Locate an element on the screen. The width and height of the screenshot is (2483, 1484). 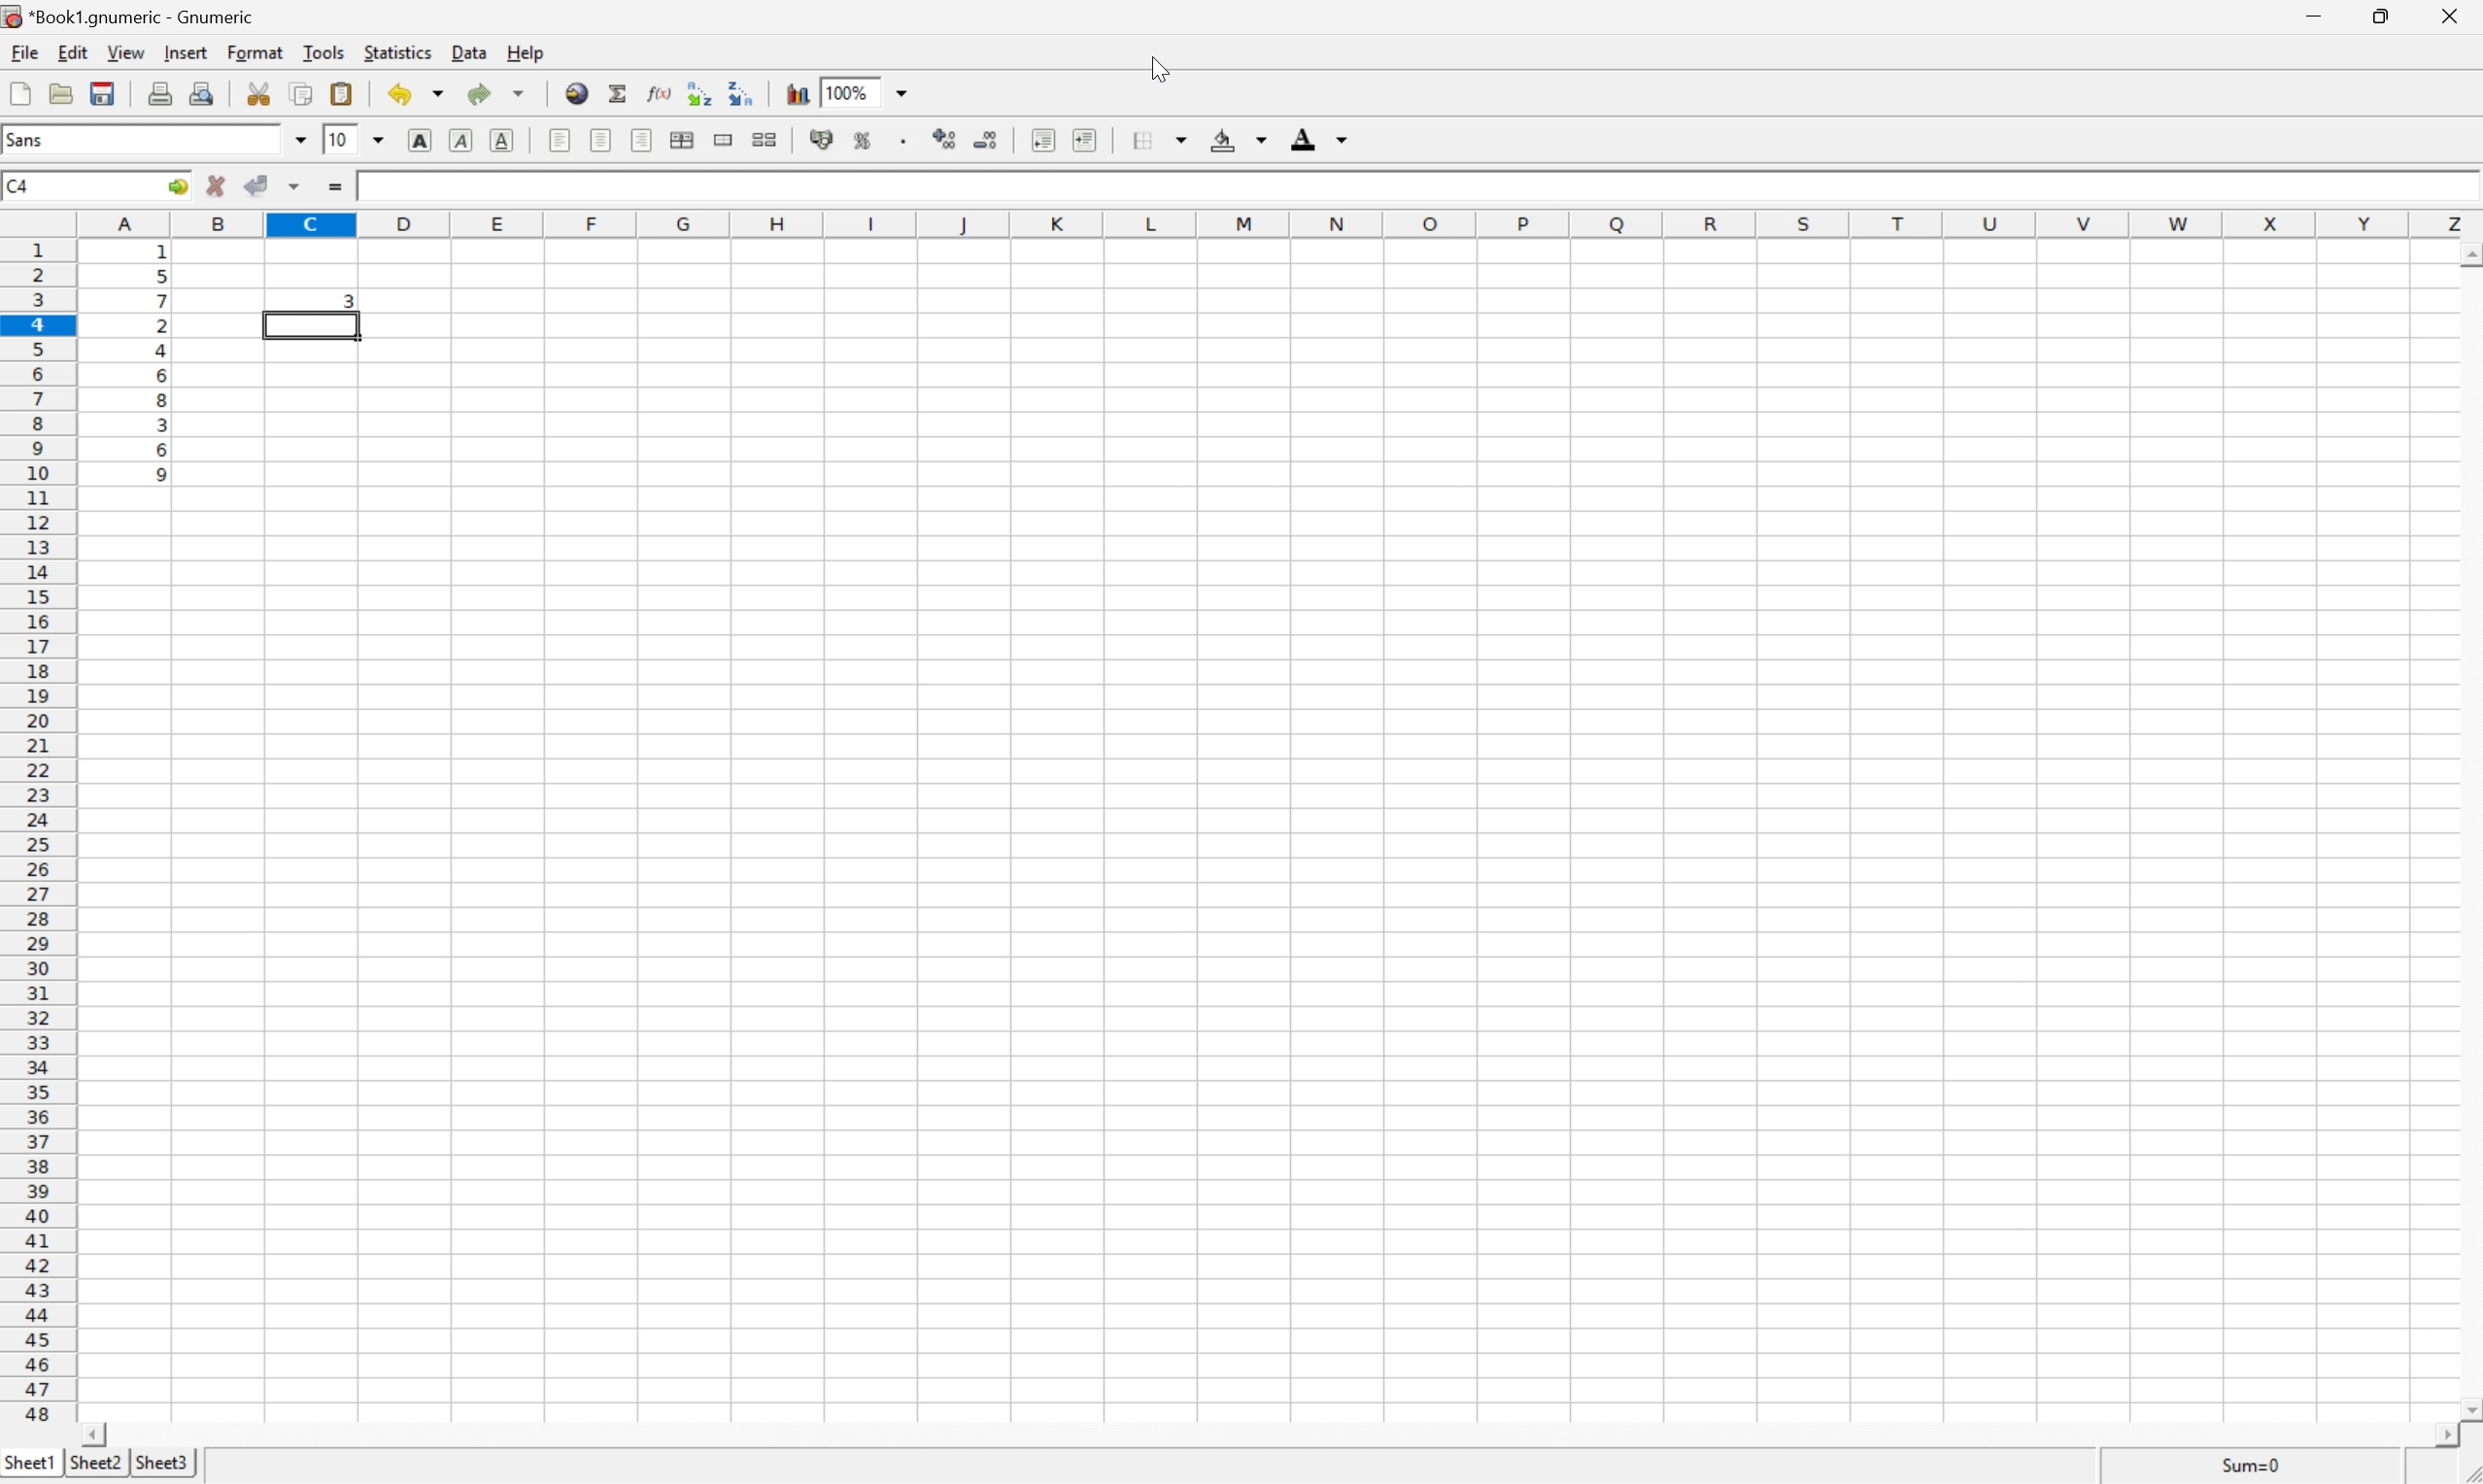
accept changes is located at coordinates (256, 186).